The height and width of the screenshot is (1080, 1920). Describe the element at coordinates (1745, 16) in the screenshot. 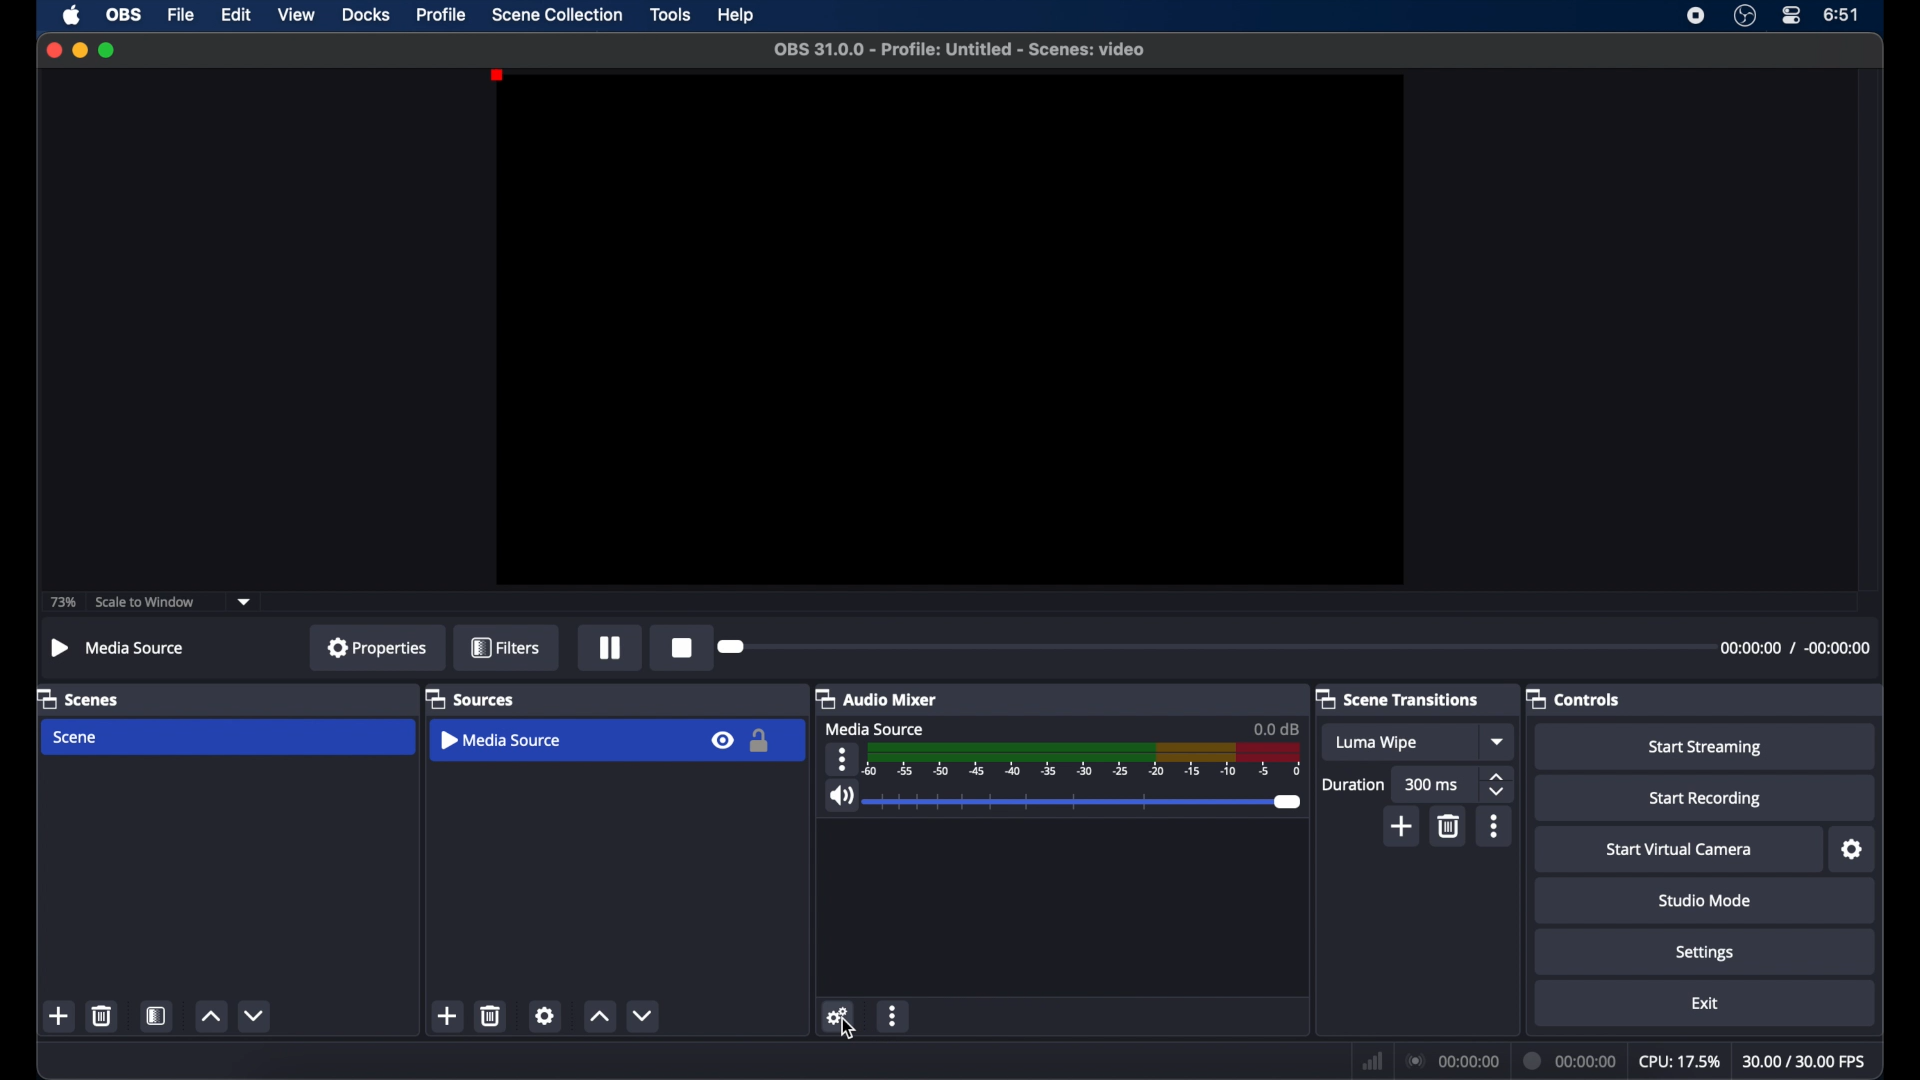

I see `obsstudio` at that location.